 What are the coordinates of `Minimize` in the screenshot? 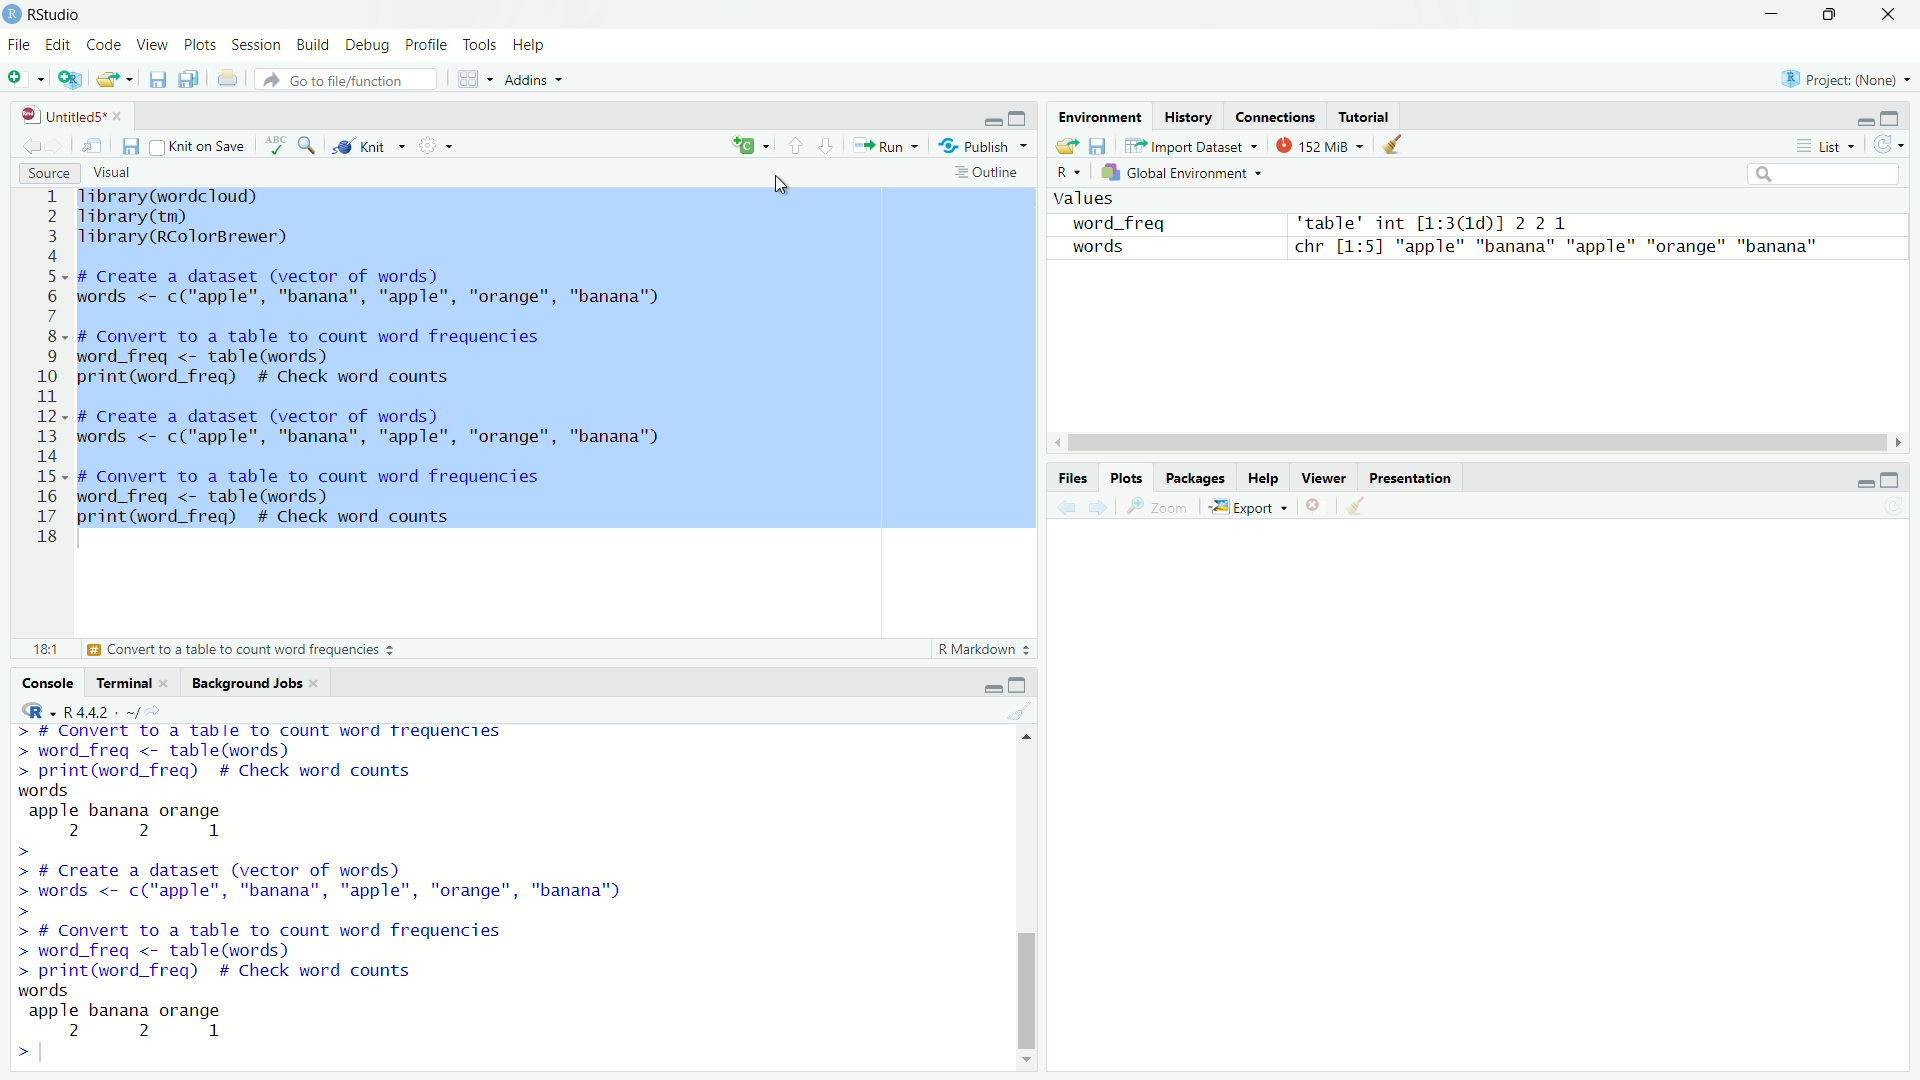 It's located at (1766, 15).